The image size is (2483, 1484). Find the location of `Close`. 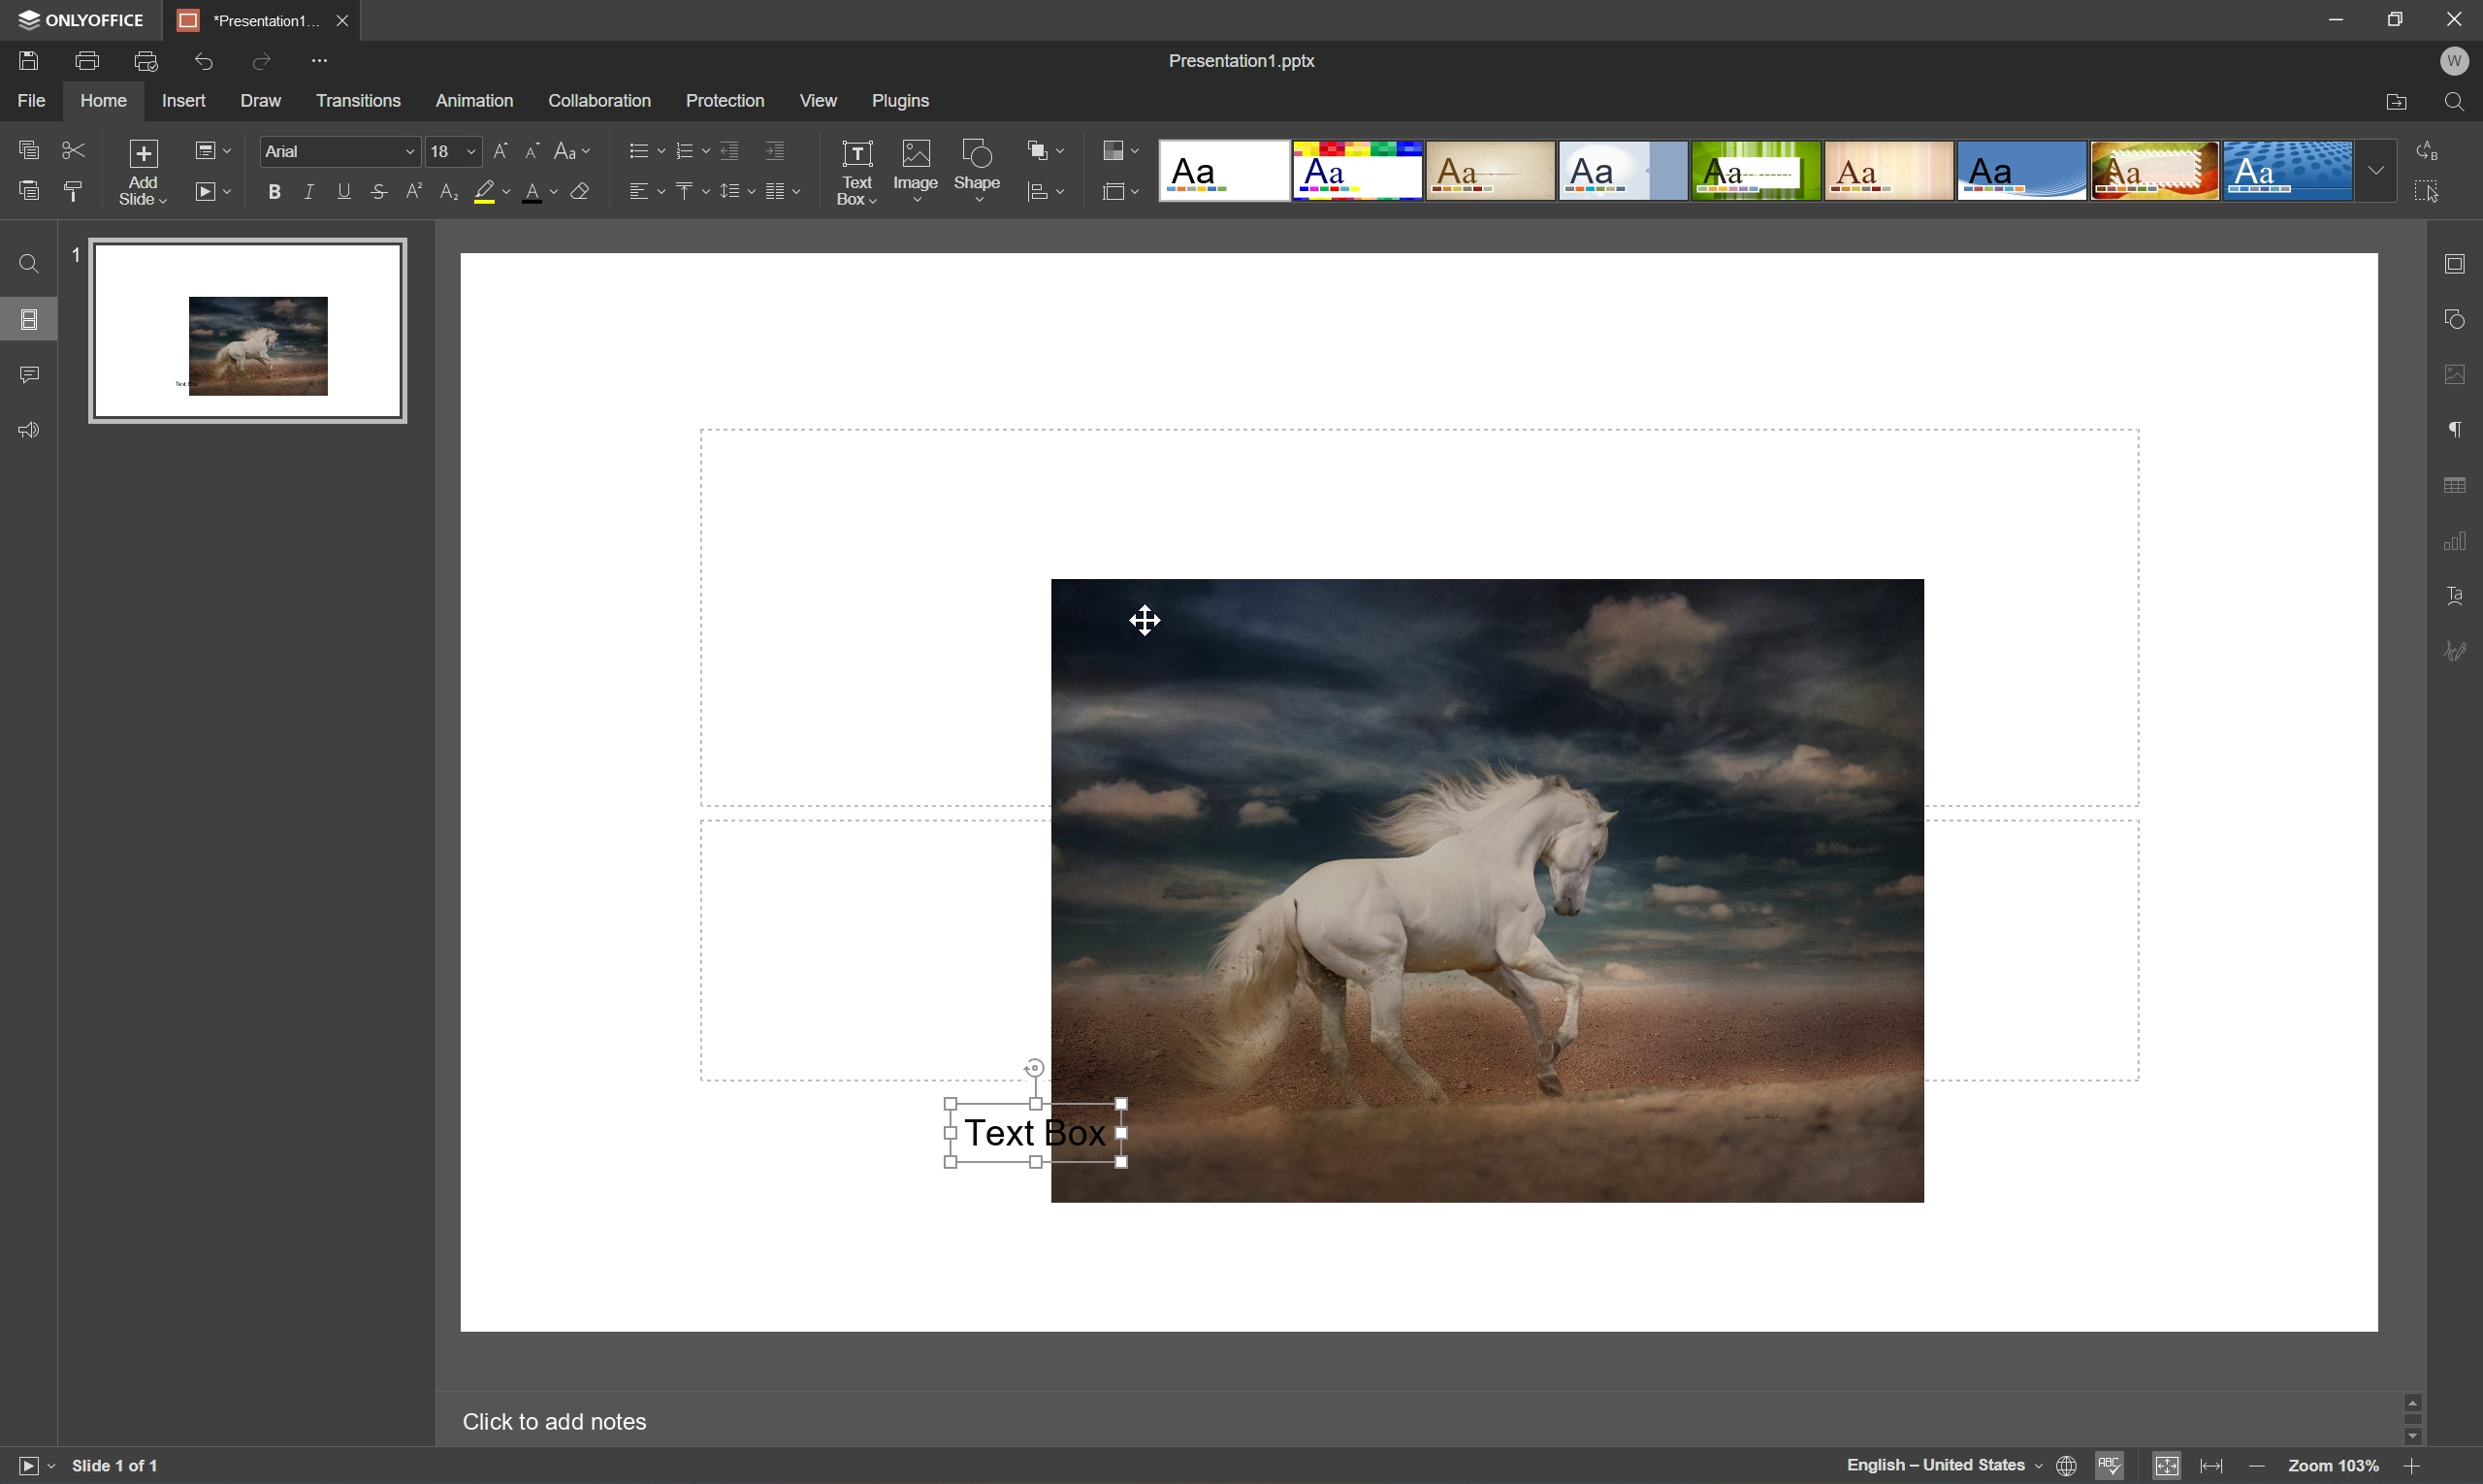

Close is located at coordinates (2454, 21).